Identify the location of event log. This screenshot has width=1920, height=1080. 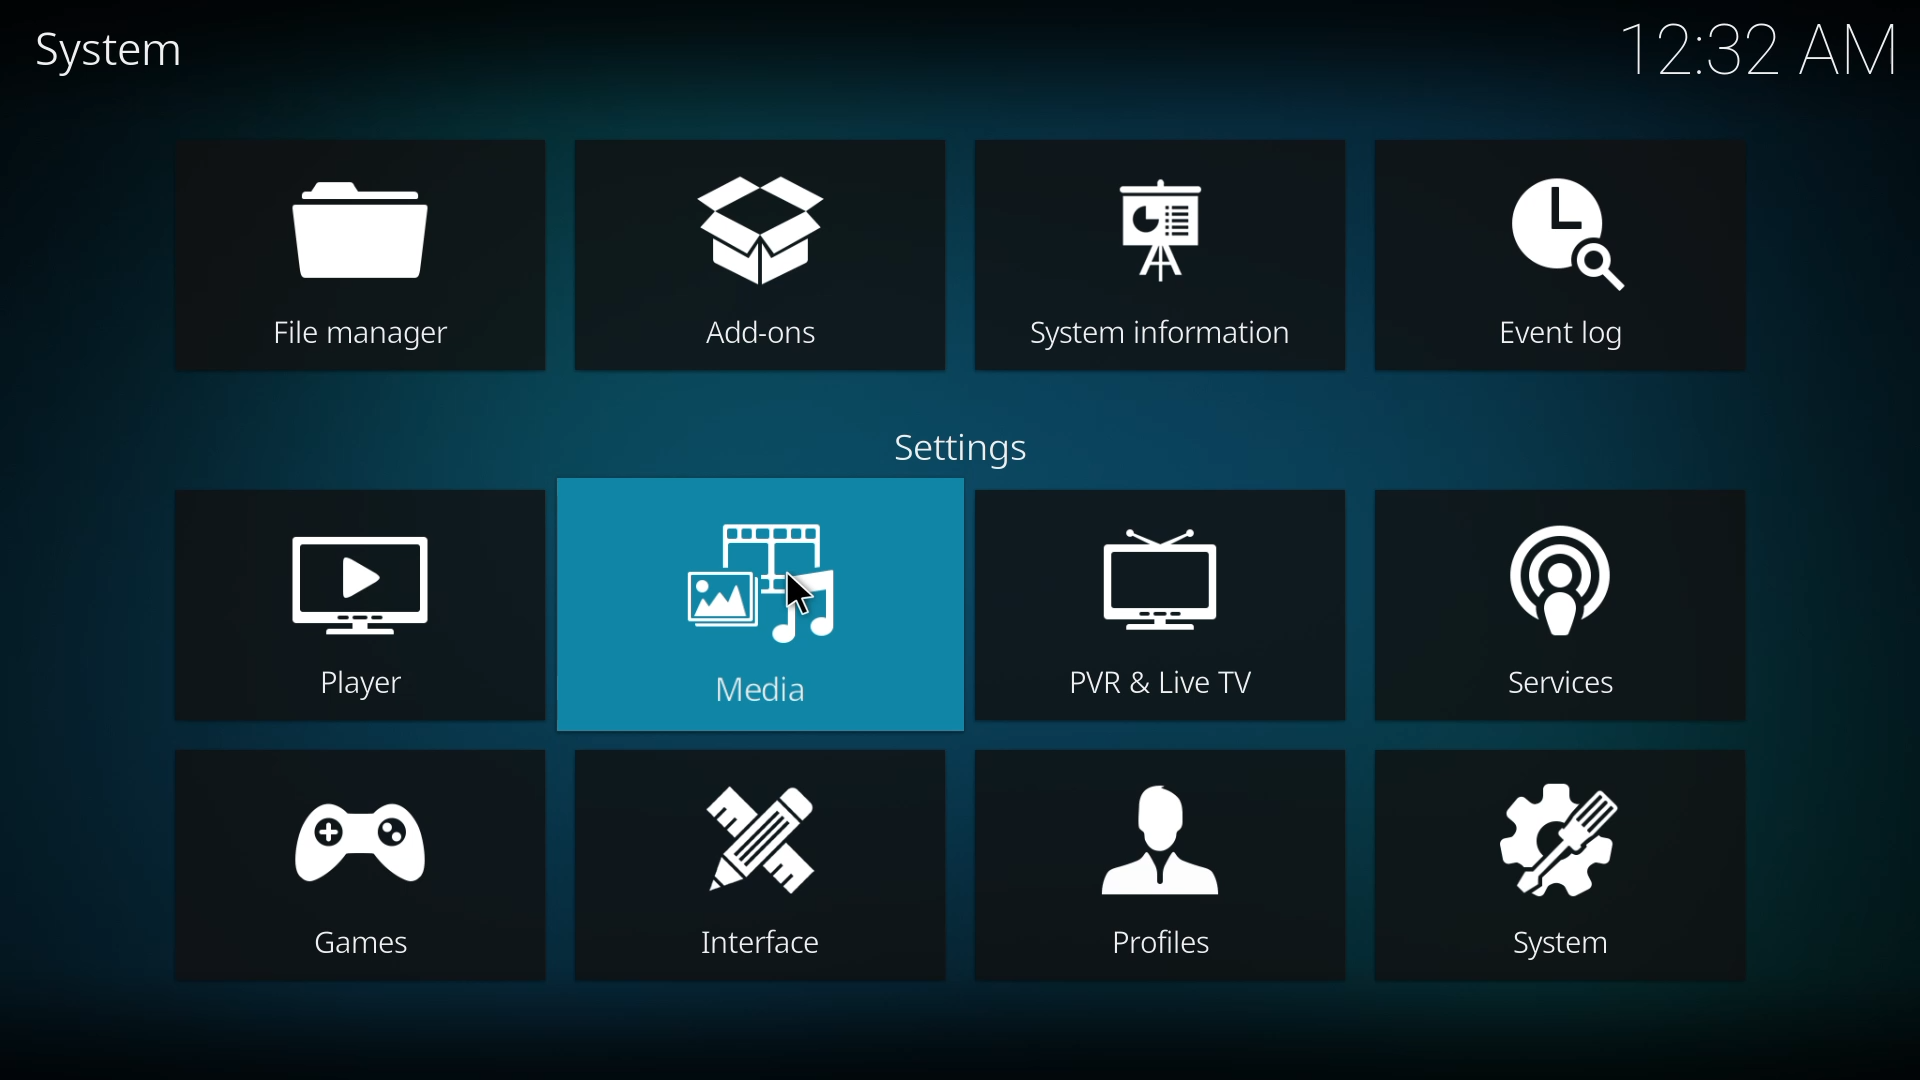
(1563, 260).